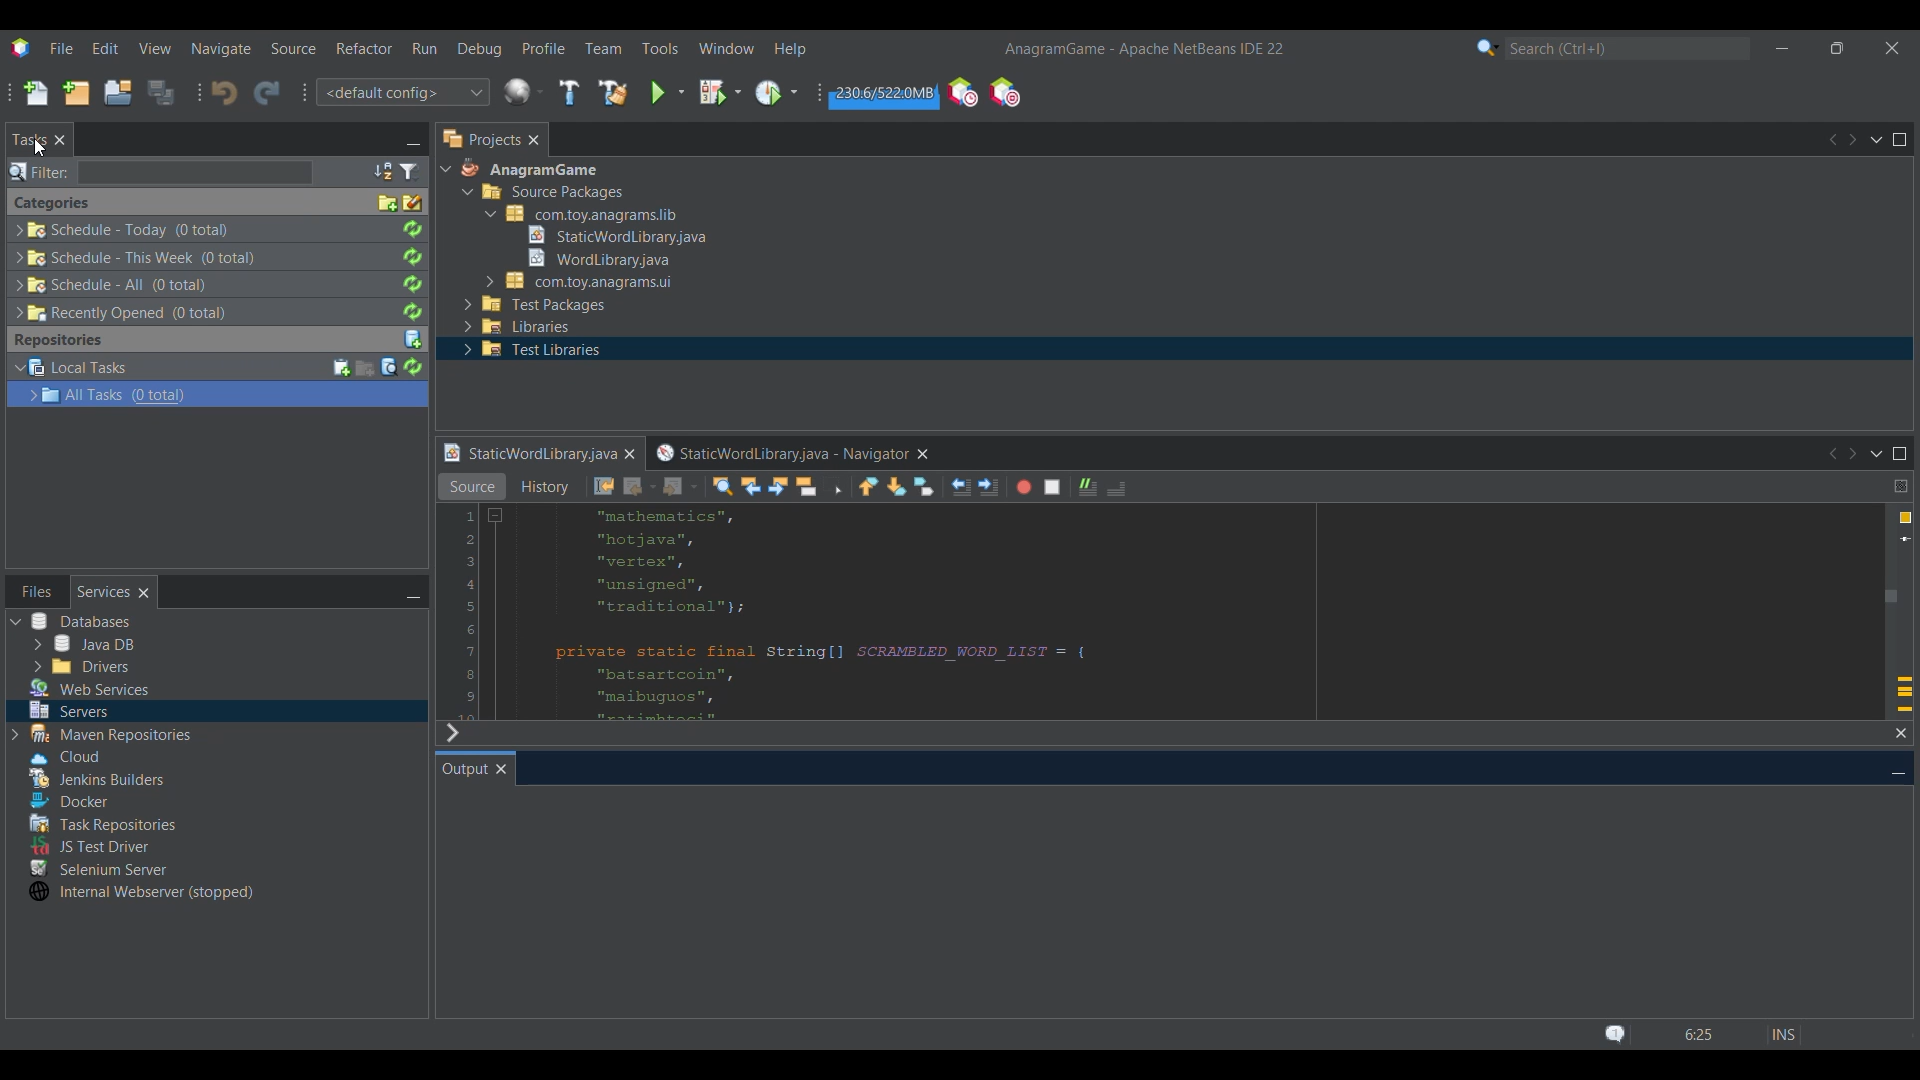 Image resolution: width=1920 pixels, height=1080 pixels. Describe the element at coordinates (138, 256) in the screenshot. I see `` at that location.